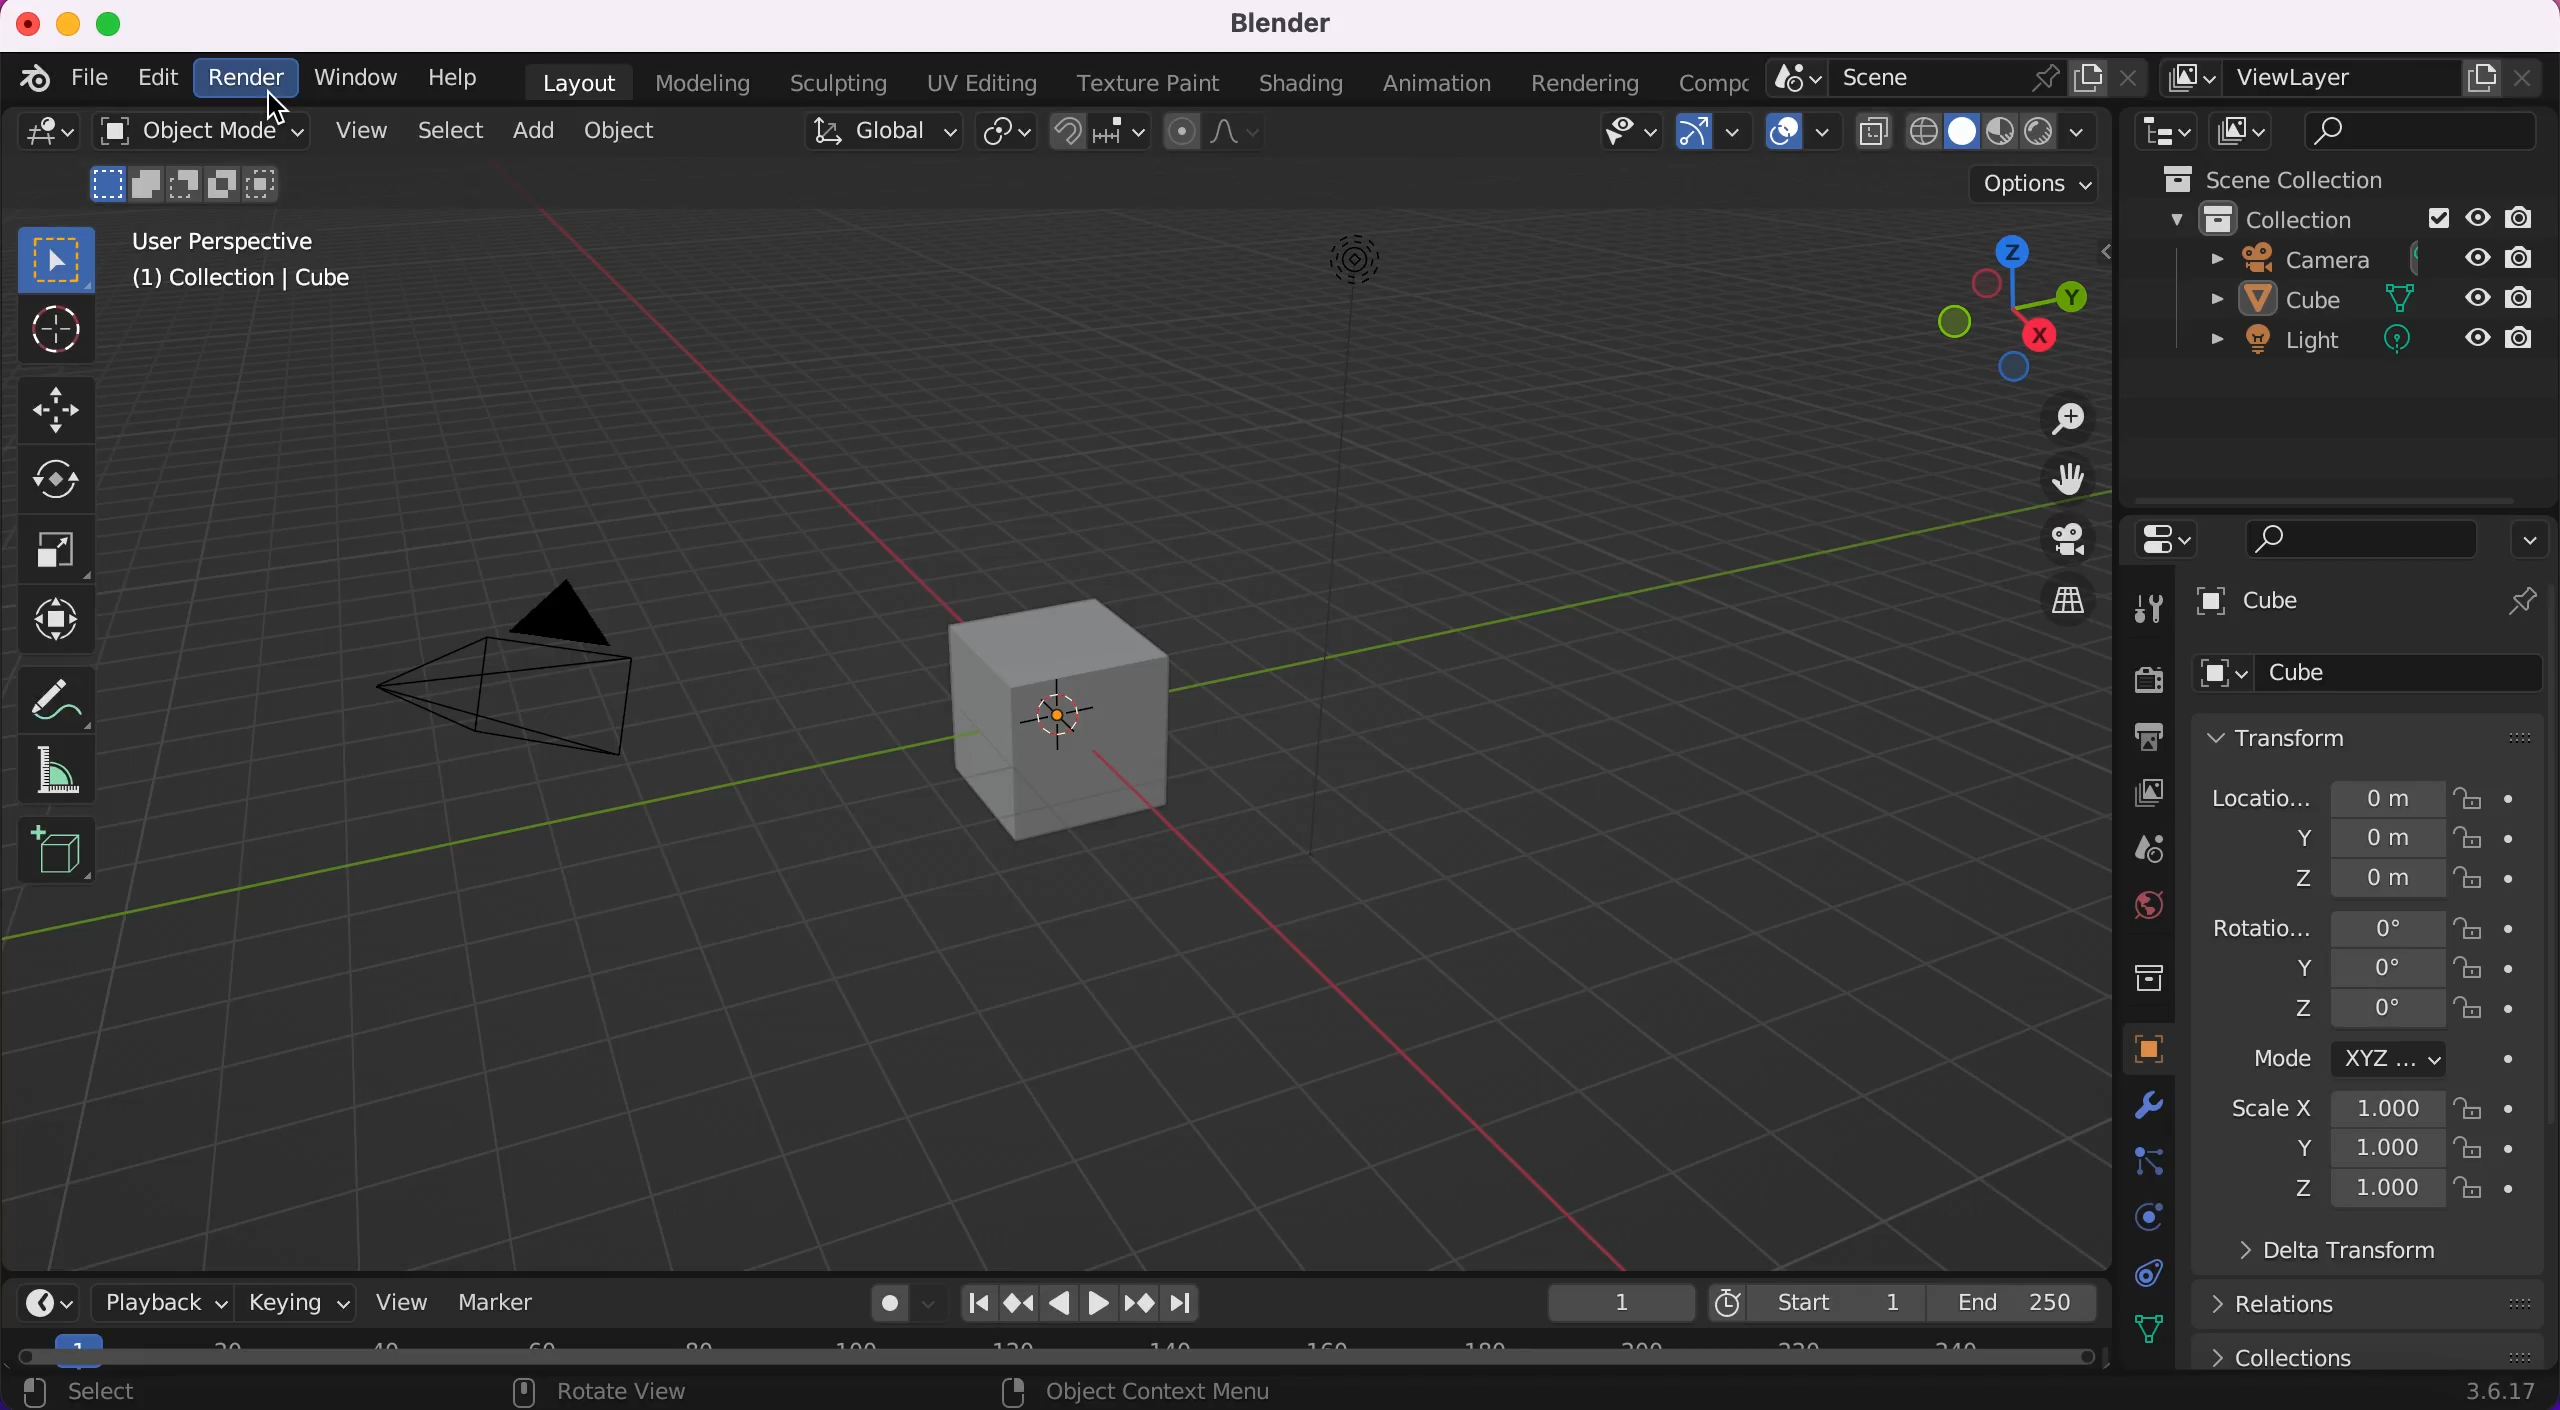  Describe the element at coordinates (2477, 332) in the screenshot. I see `hide in viewport` at that location.